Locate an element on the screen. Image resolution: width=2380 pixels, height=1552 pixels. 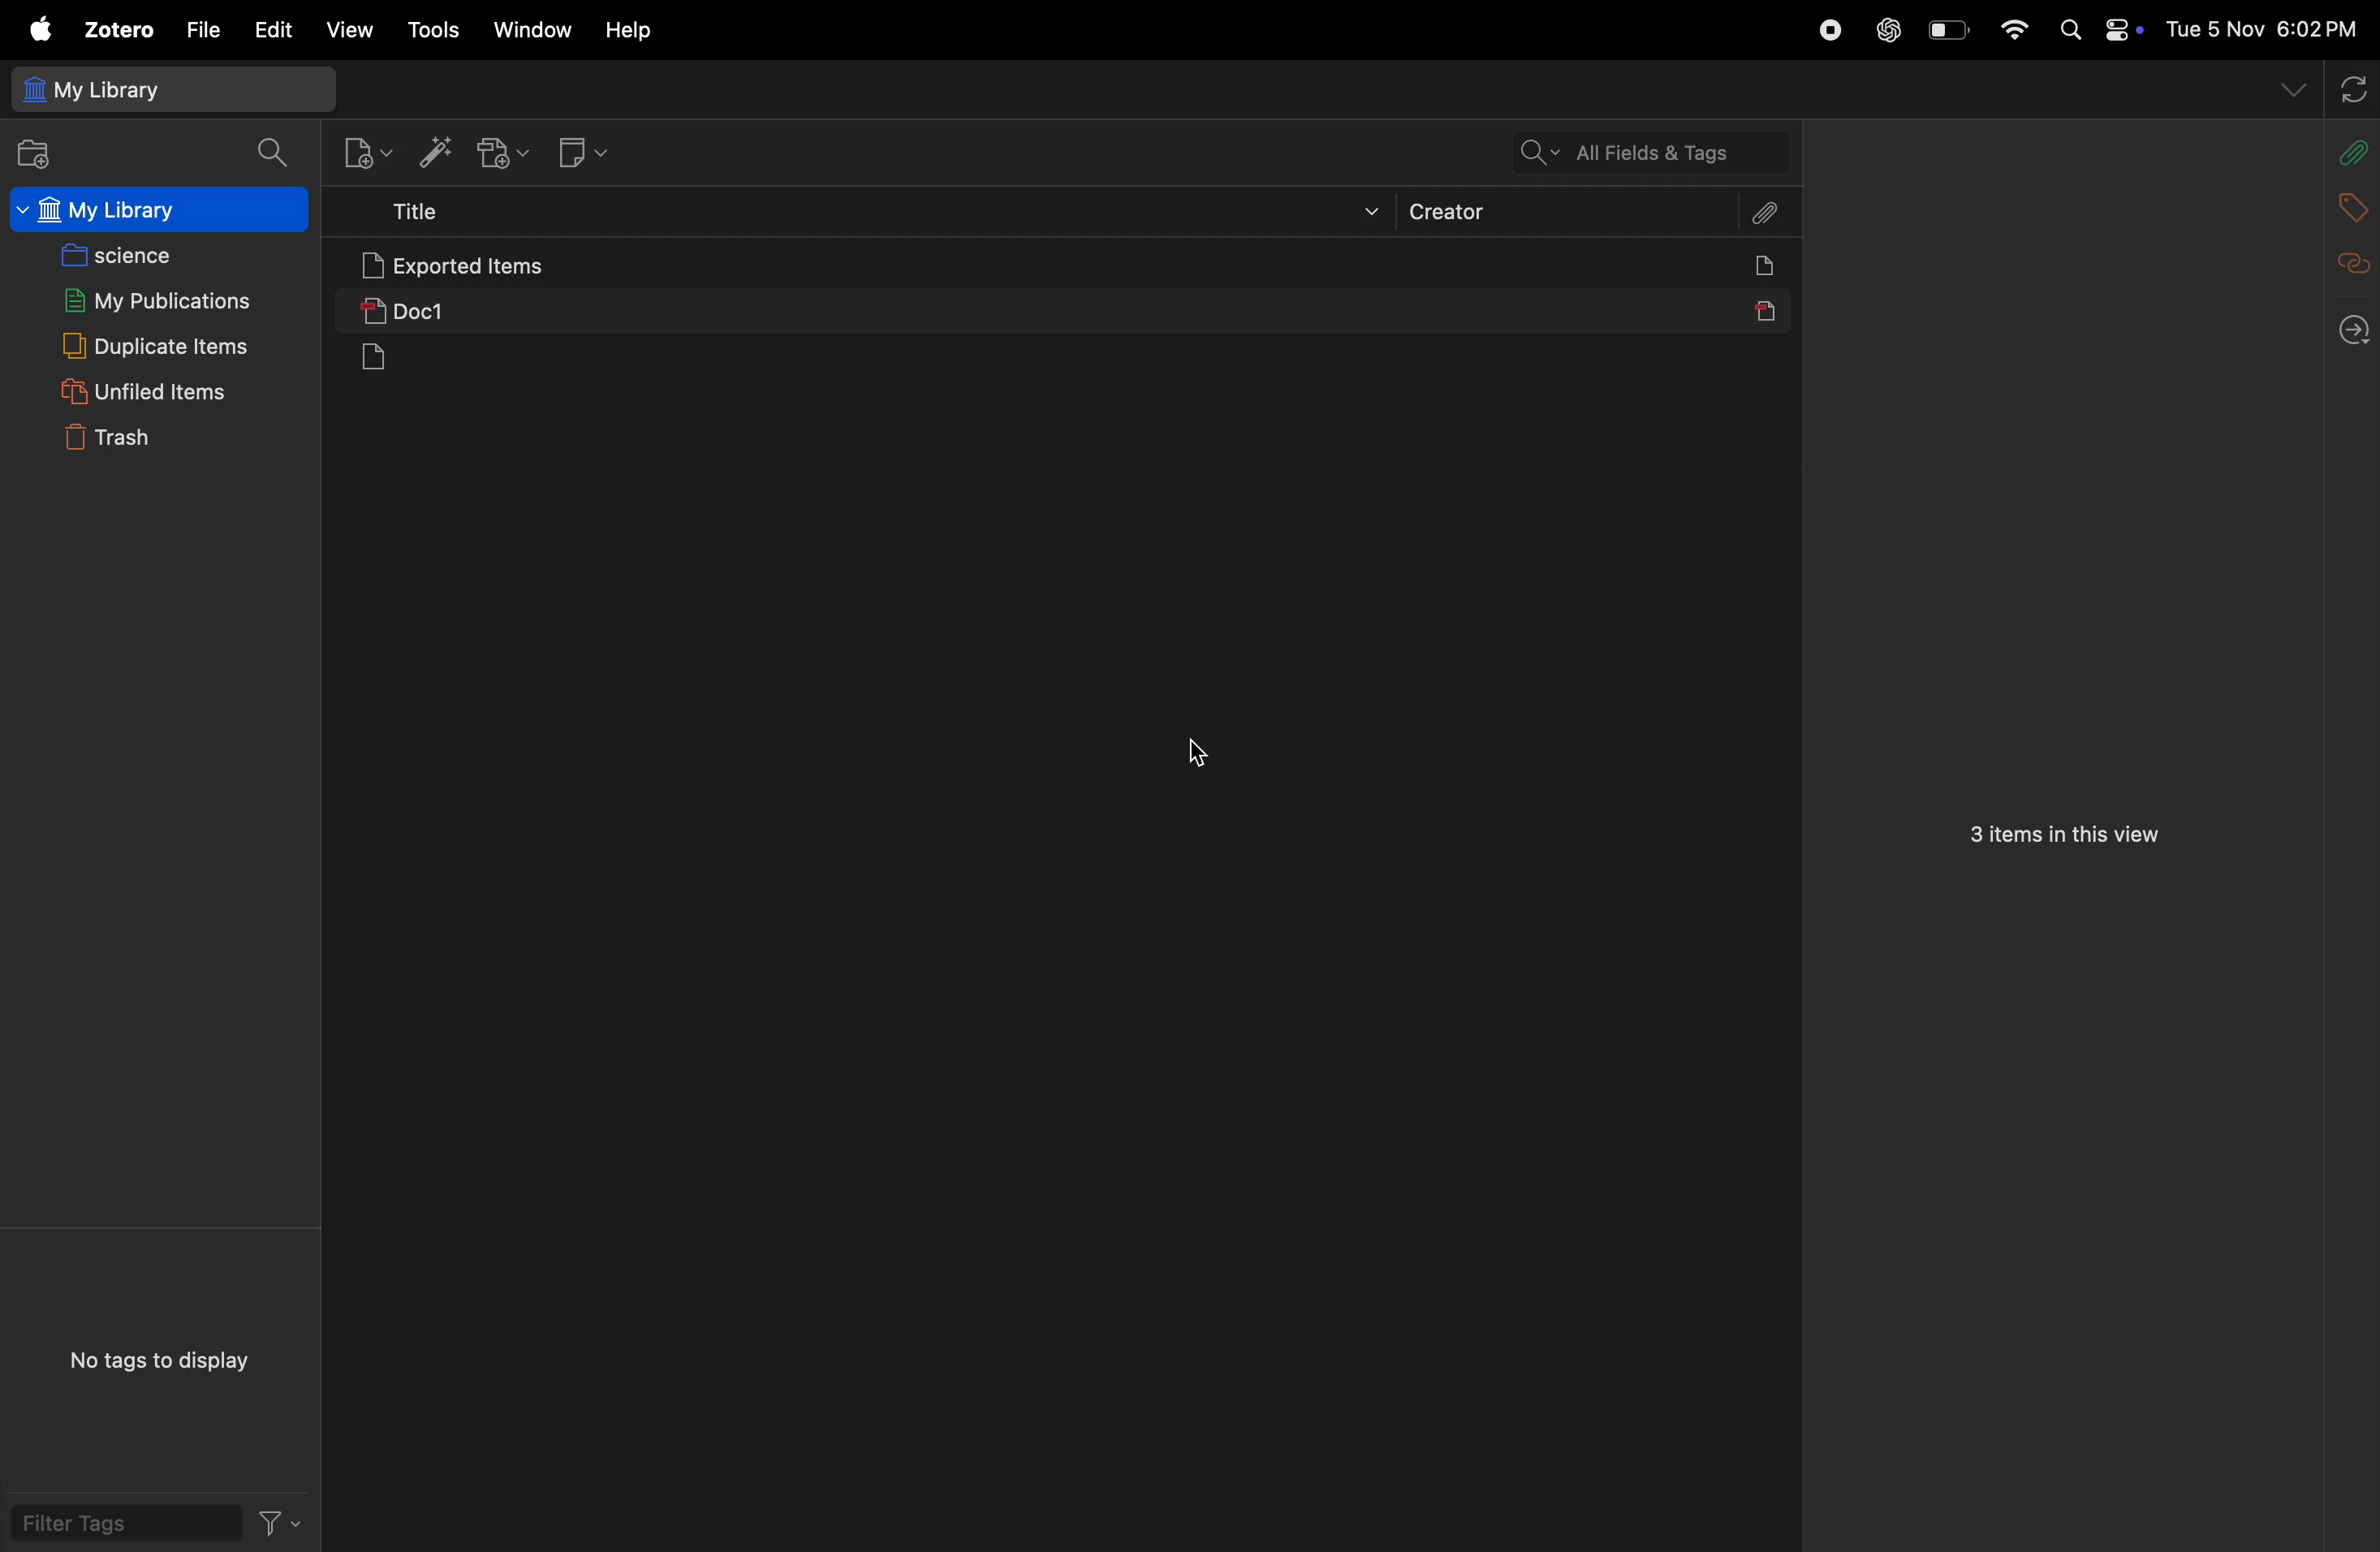
back is located at coordinates (2349, 324).